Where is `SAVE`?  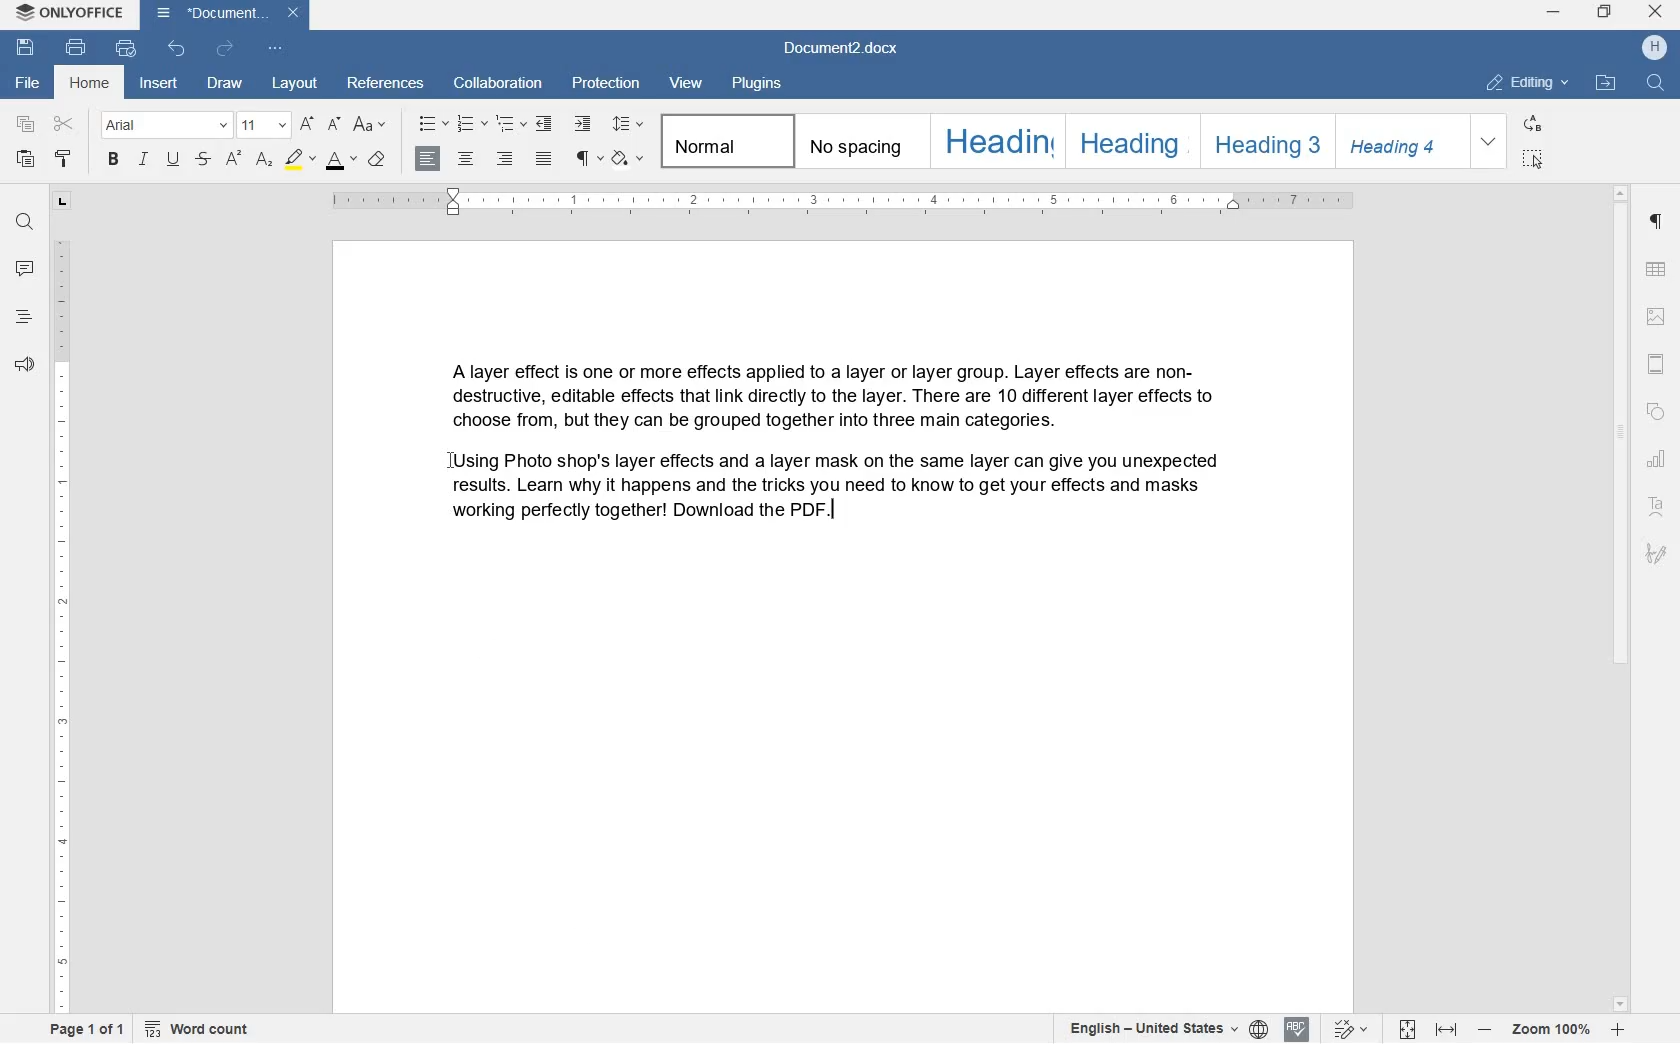 SAVE is located at coordinates (28, 50).